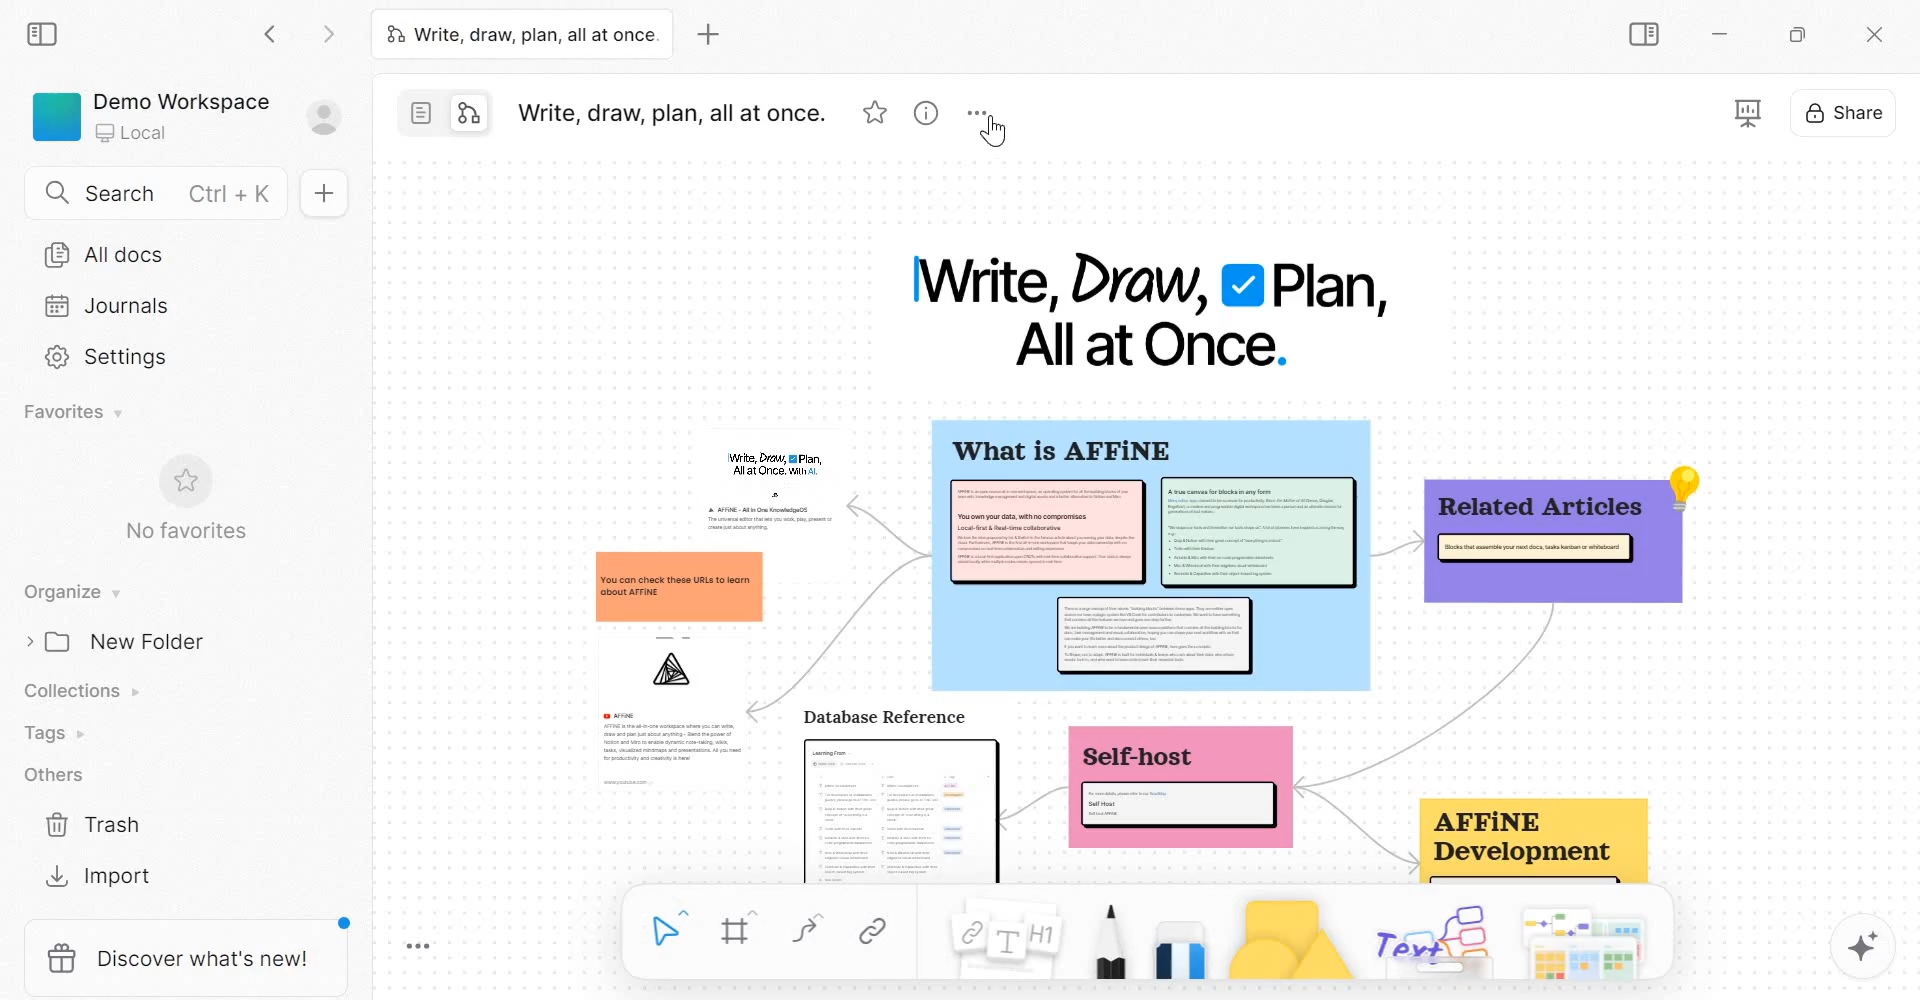 The image size is (1920, 1000). I want to click on magic tool, so click(1862, 949).